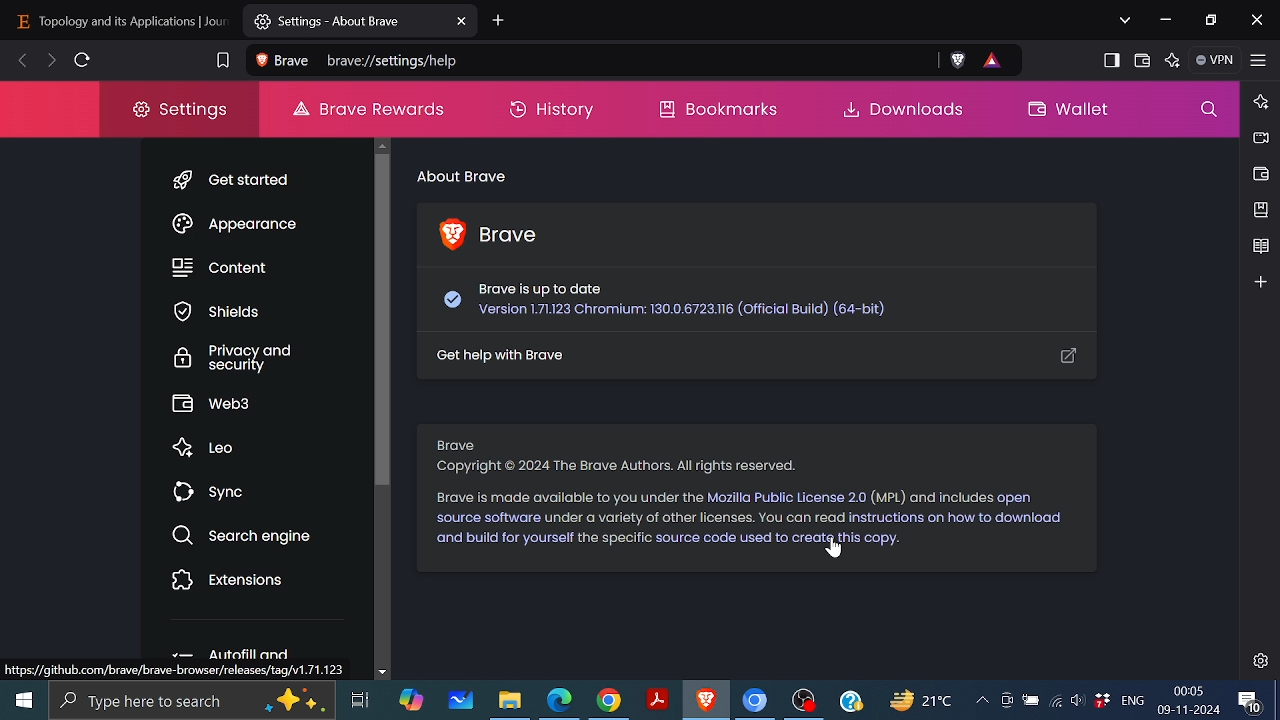 The height and width of the screenshot is (720, 1280). I want to click on Microsoft edge, so click(557, 701).